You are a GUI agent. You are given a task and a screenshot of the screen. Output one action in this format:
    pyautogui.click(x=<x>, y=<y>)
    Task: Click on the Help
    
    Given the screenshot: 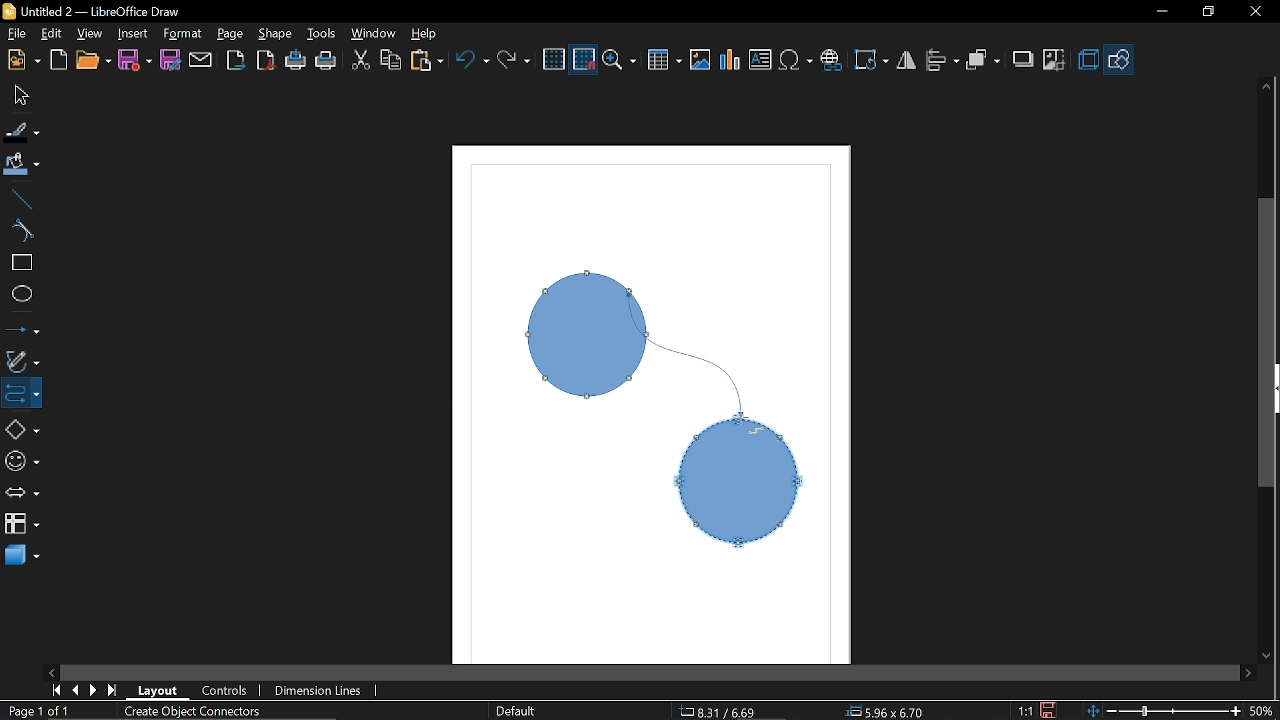 What is the action you would take?
    pyautogui.click(x=427, y=34)
    